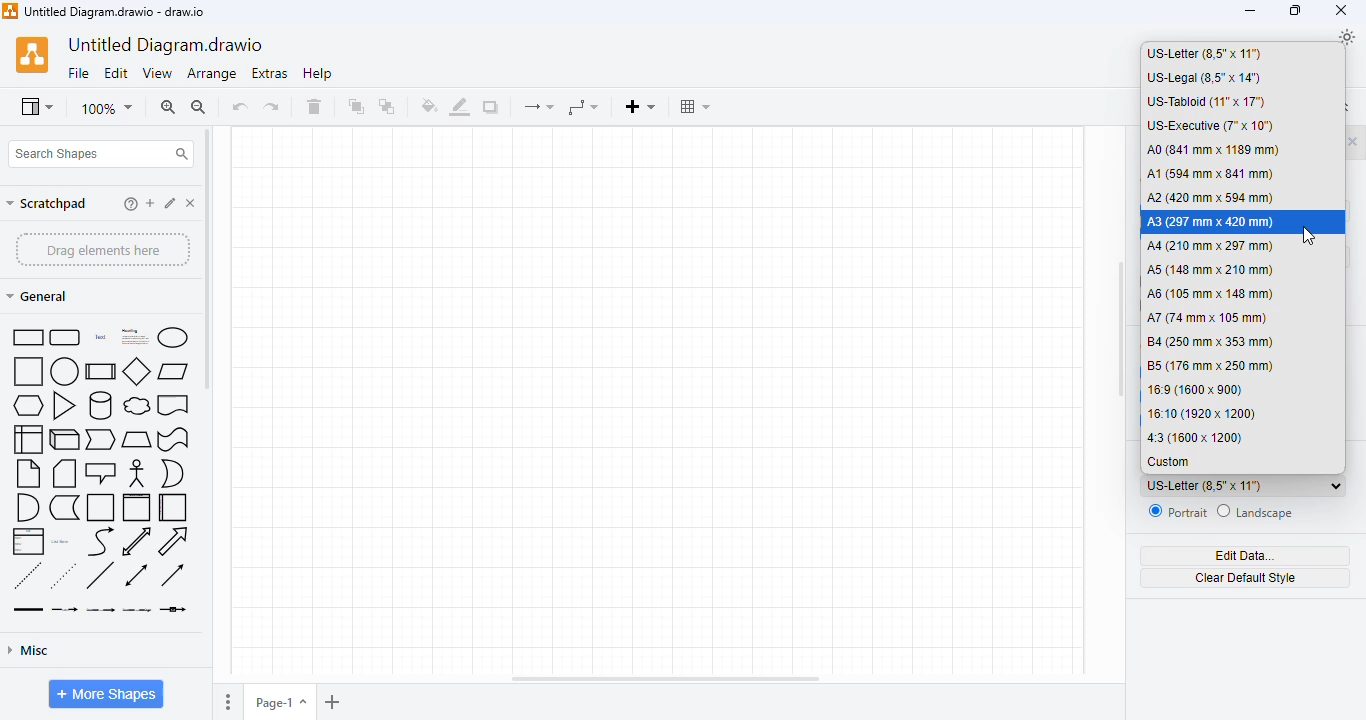 The width and height of the screenshot is (1366, 720). Describe the element at coordinates (9, 11) in the screenshot. I see `logo` at that location.